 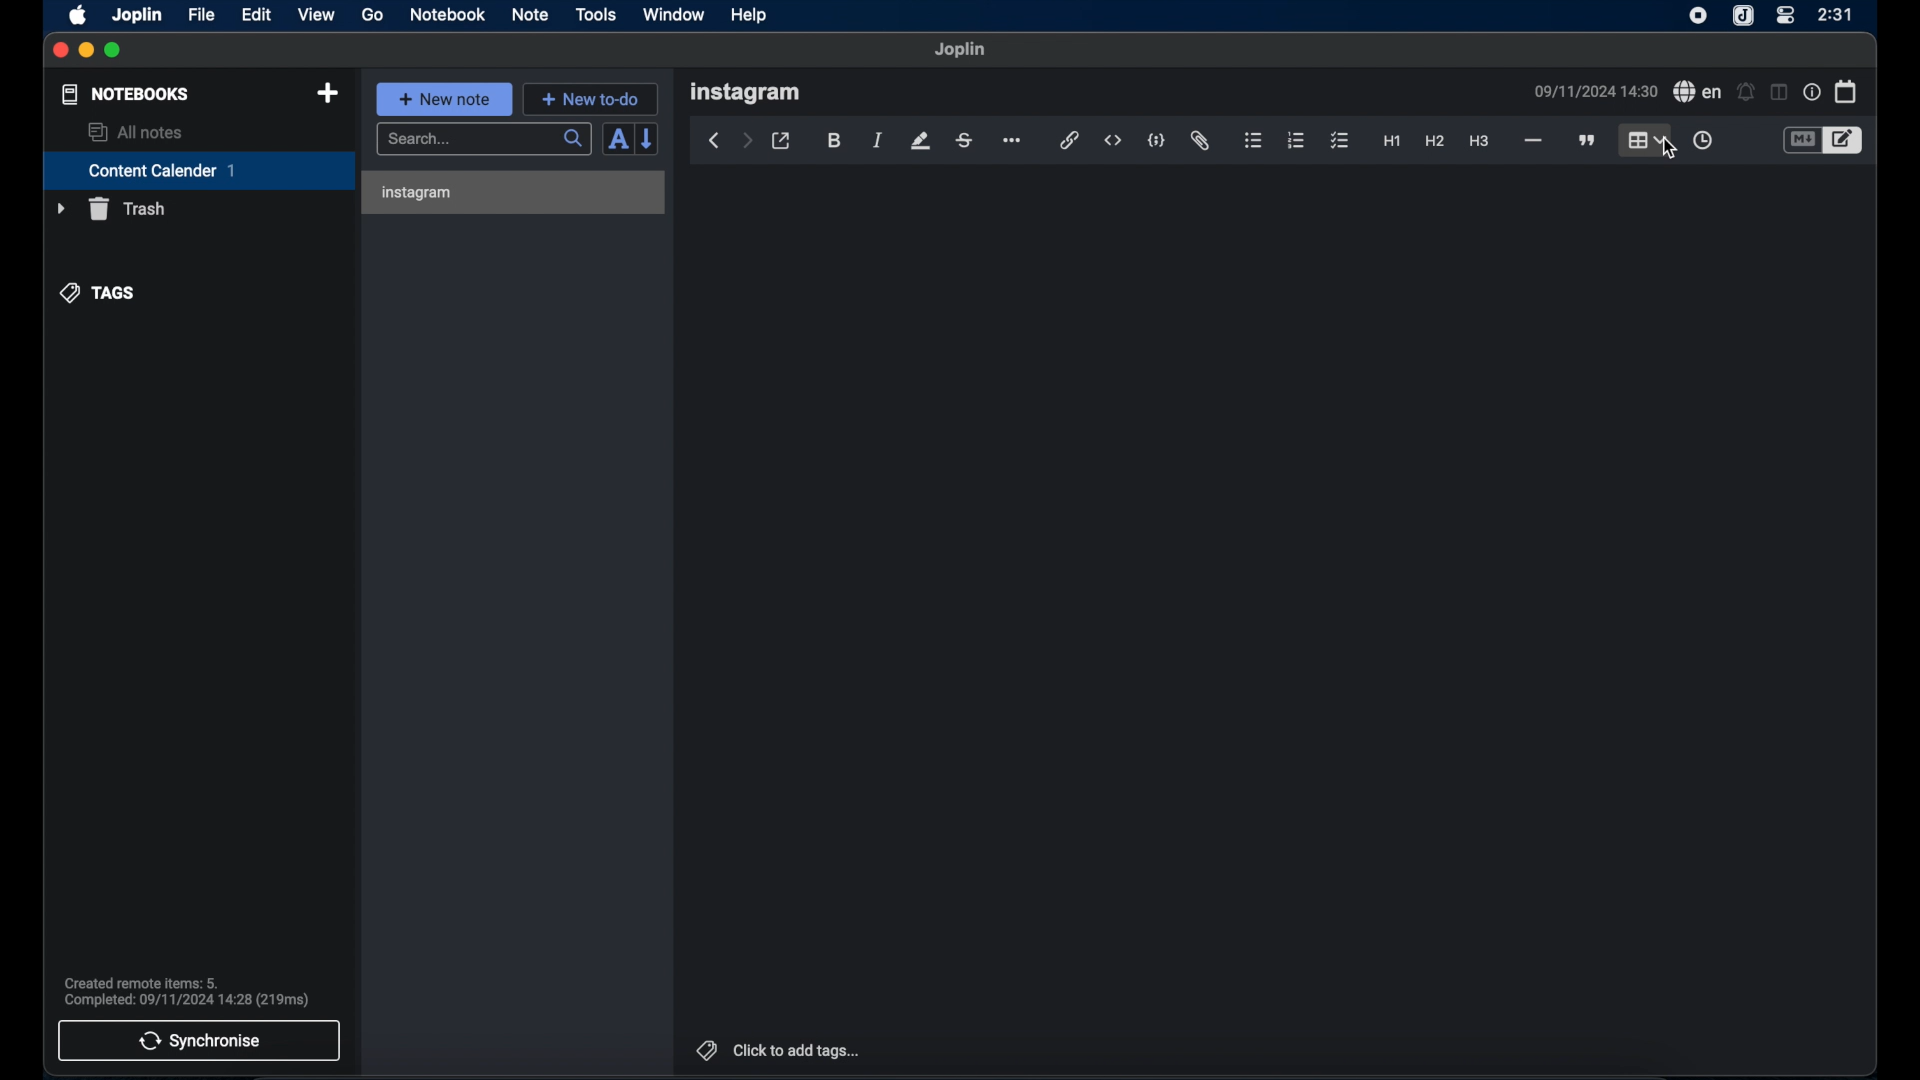 What do you see at coordinates (1596, 91) in the screenshot?
I see `09/11/2024 14:30(date and time)` at bounding box center [1596, 91].